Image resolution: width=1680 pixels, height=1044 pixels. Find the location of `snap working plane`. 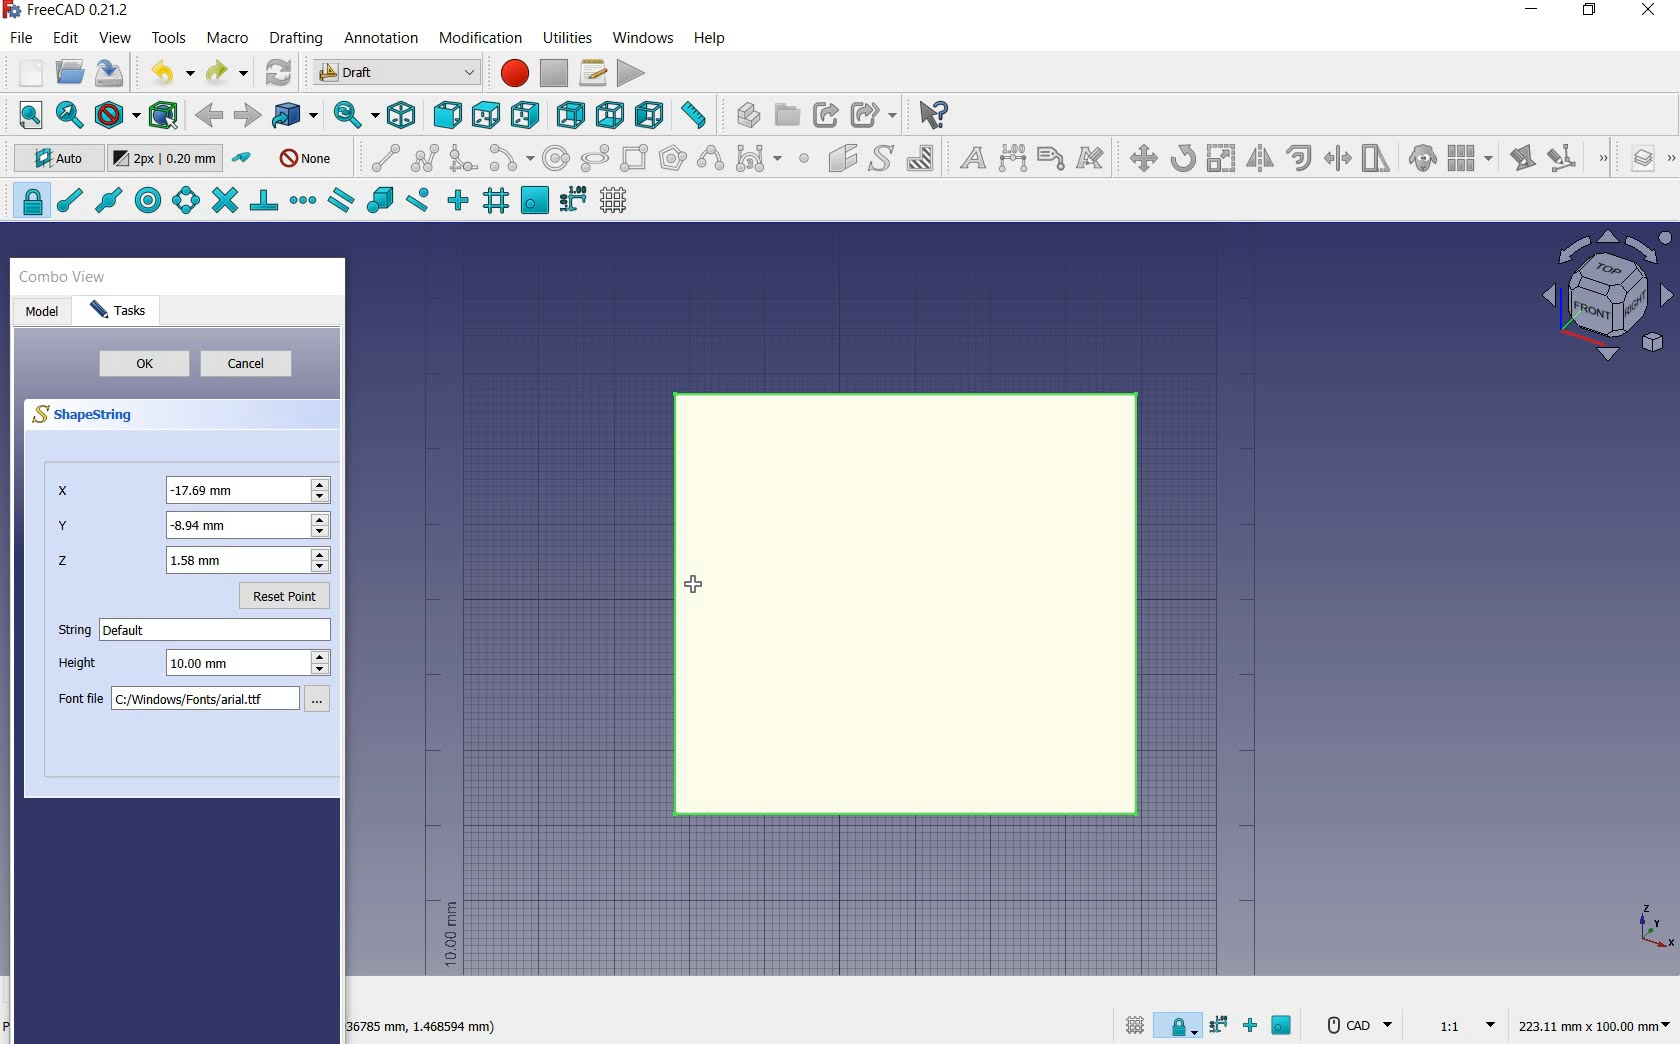

snap working plane is located at coordinates (1284, 1028).